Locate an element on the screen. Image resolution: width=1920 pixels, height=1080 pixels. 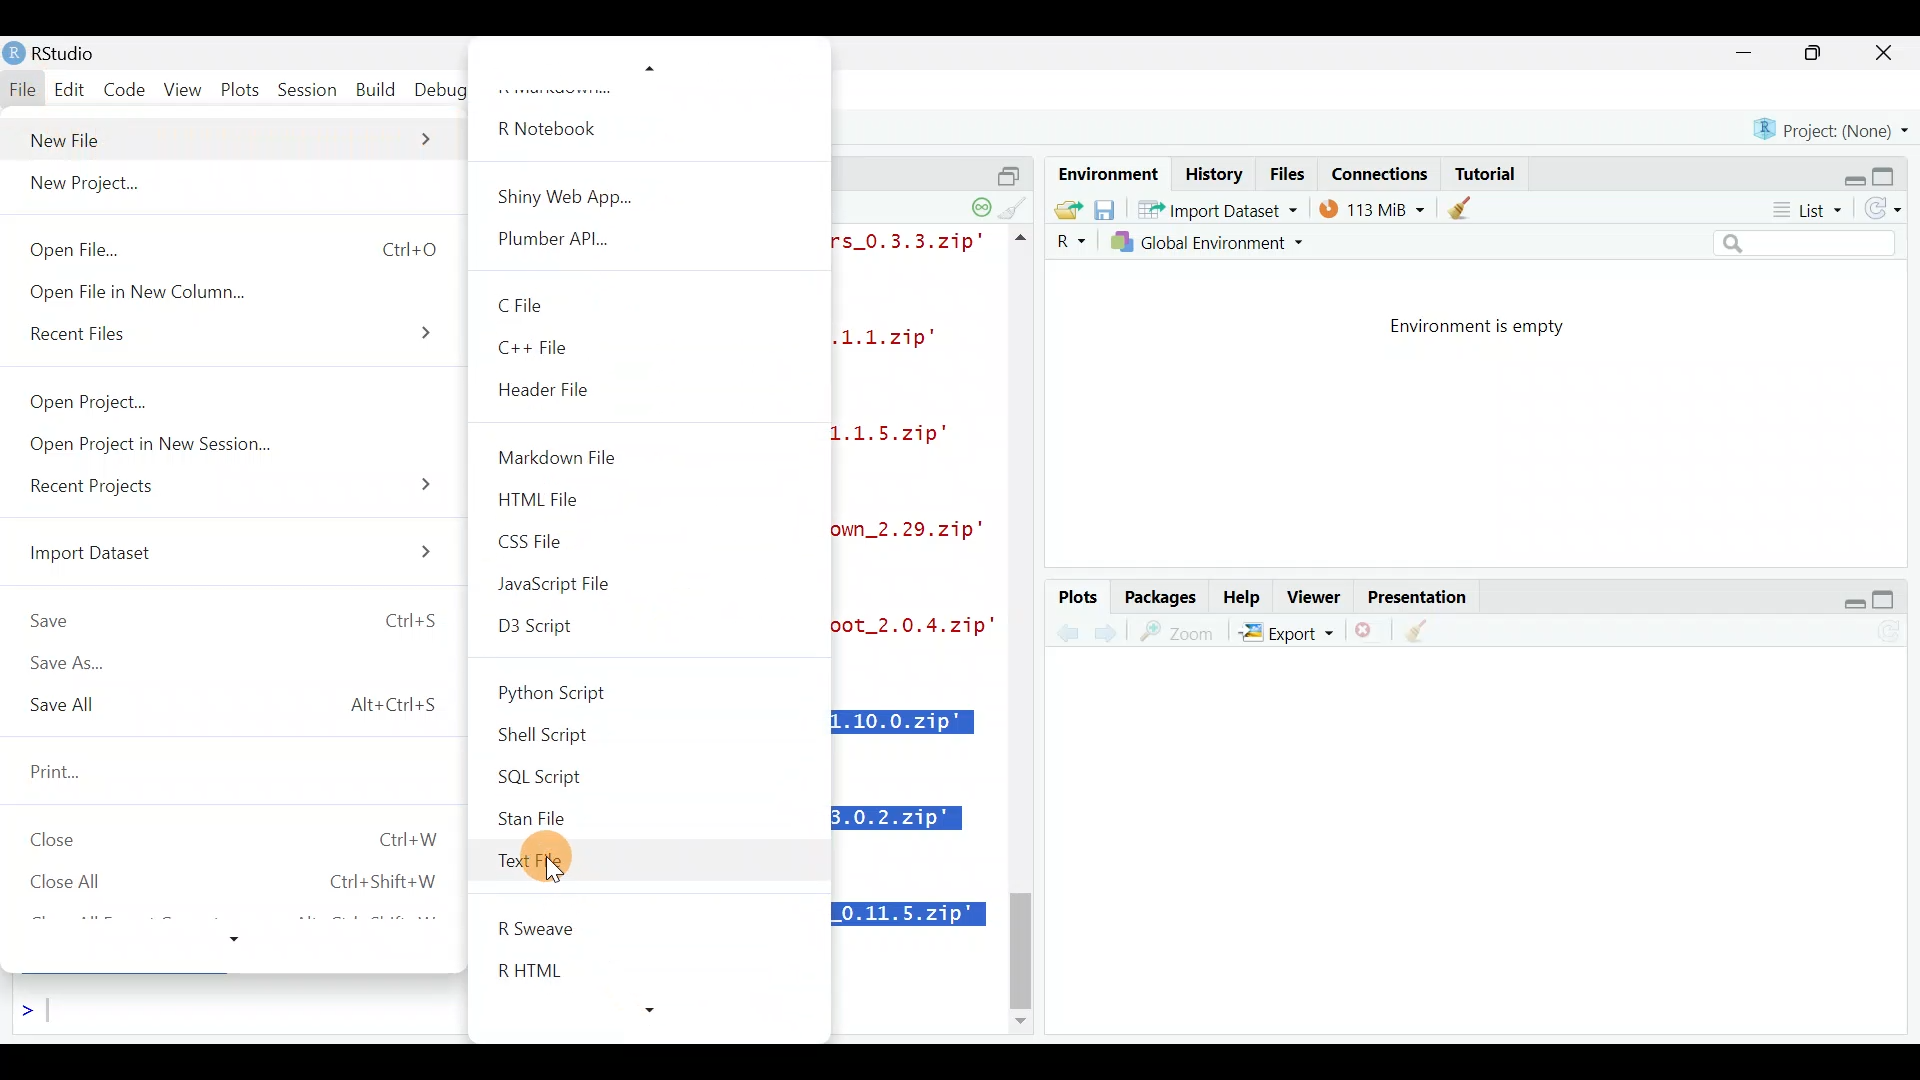
Open File... Ctrl+0 is located at coordinates (232, 245).